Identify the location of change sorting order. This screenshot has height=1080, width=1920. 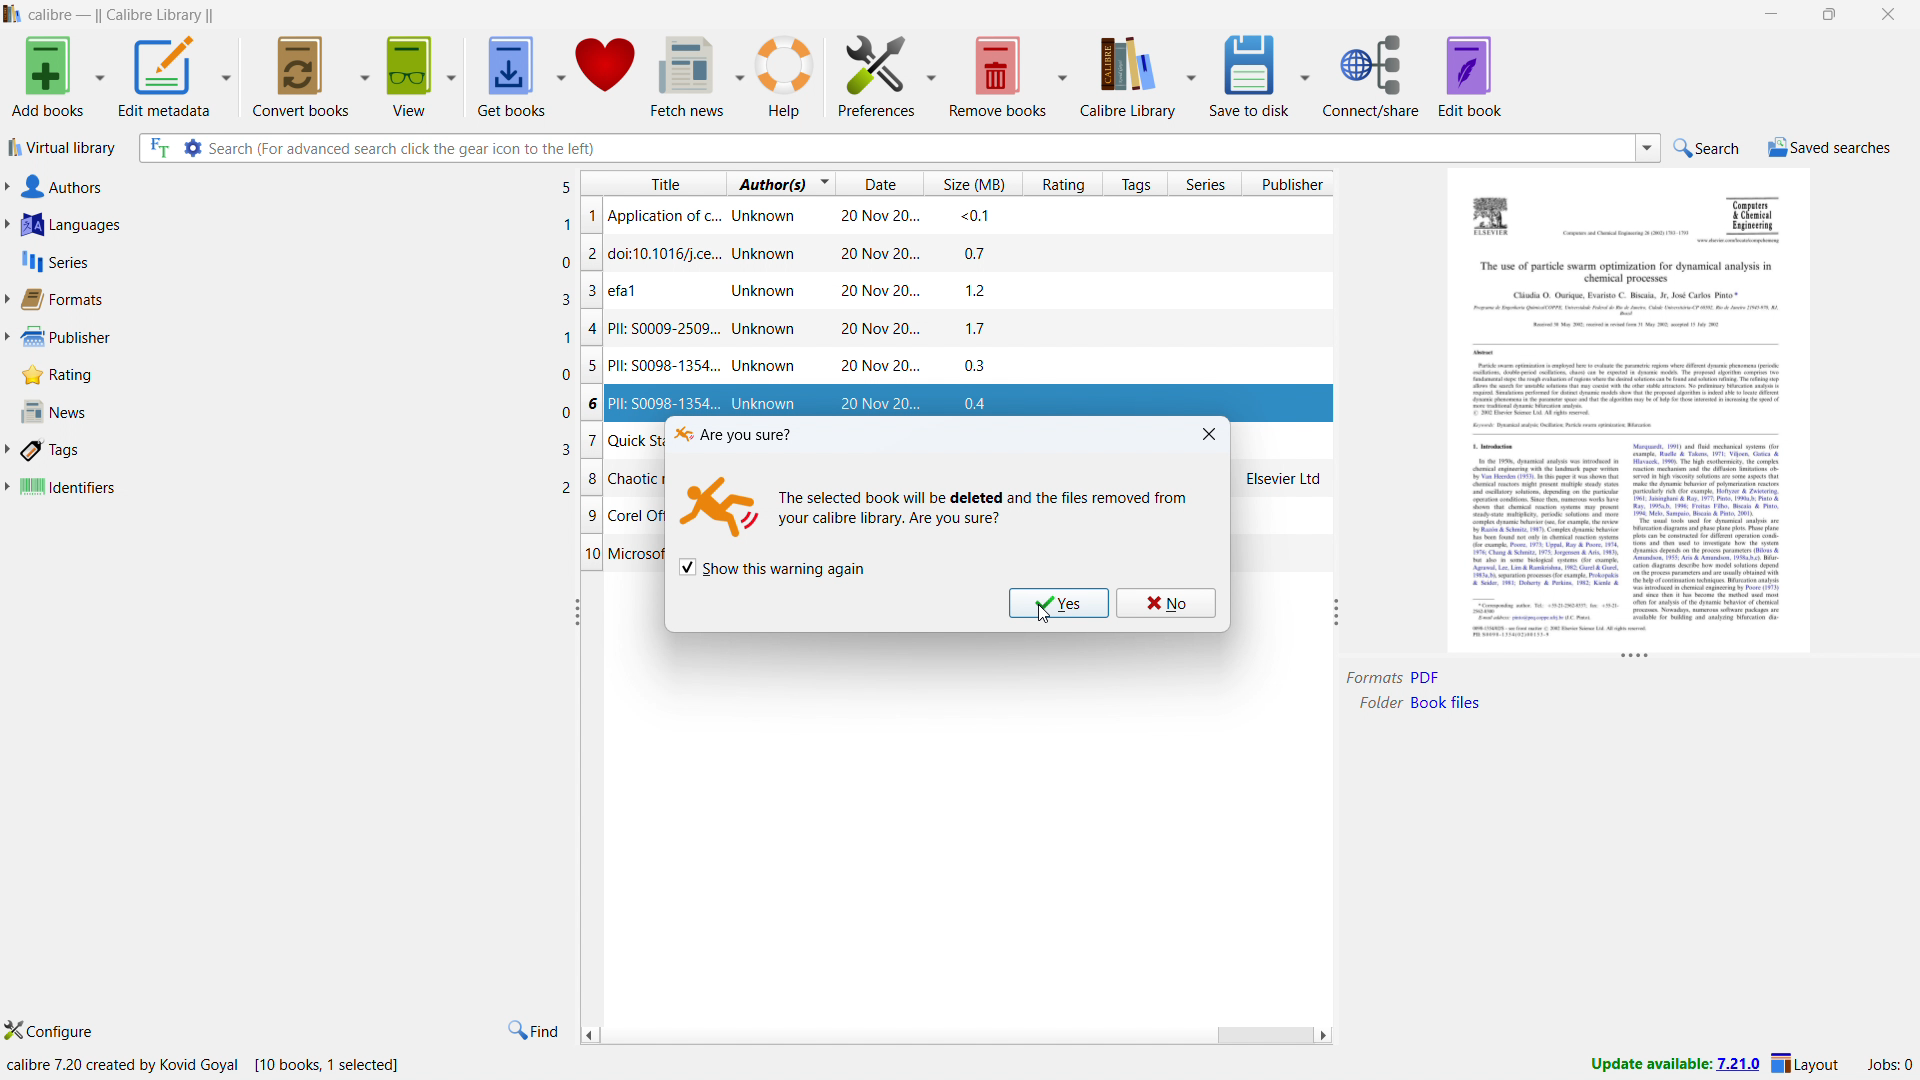
(825, 182).